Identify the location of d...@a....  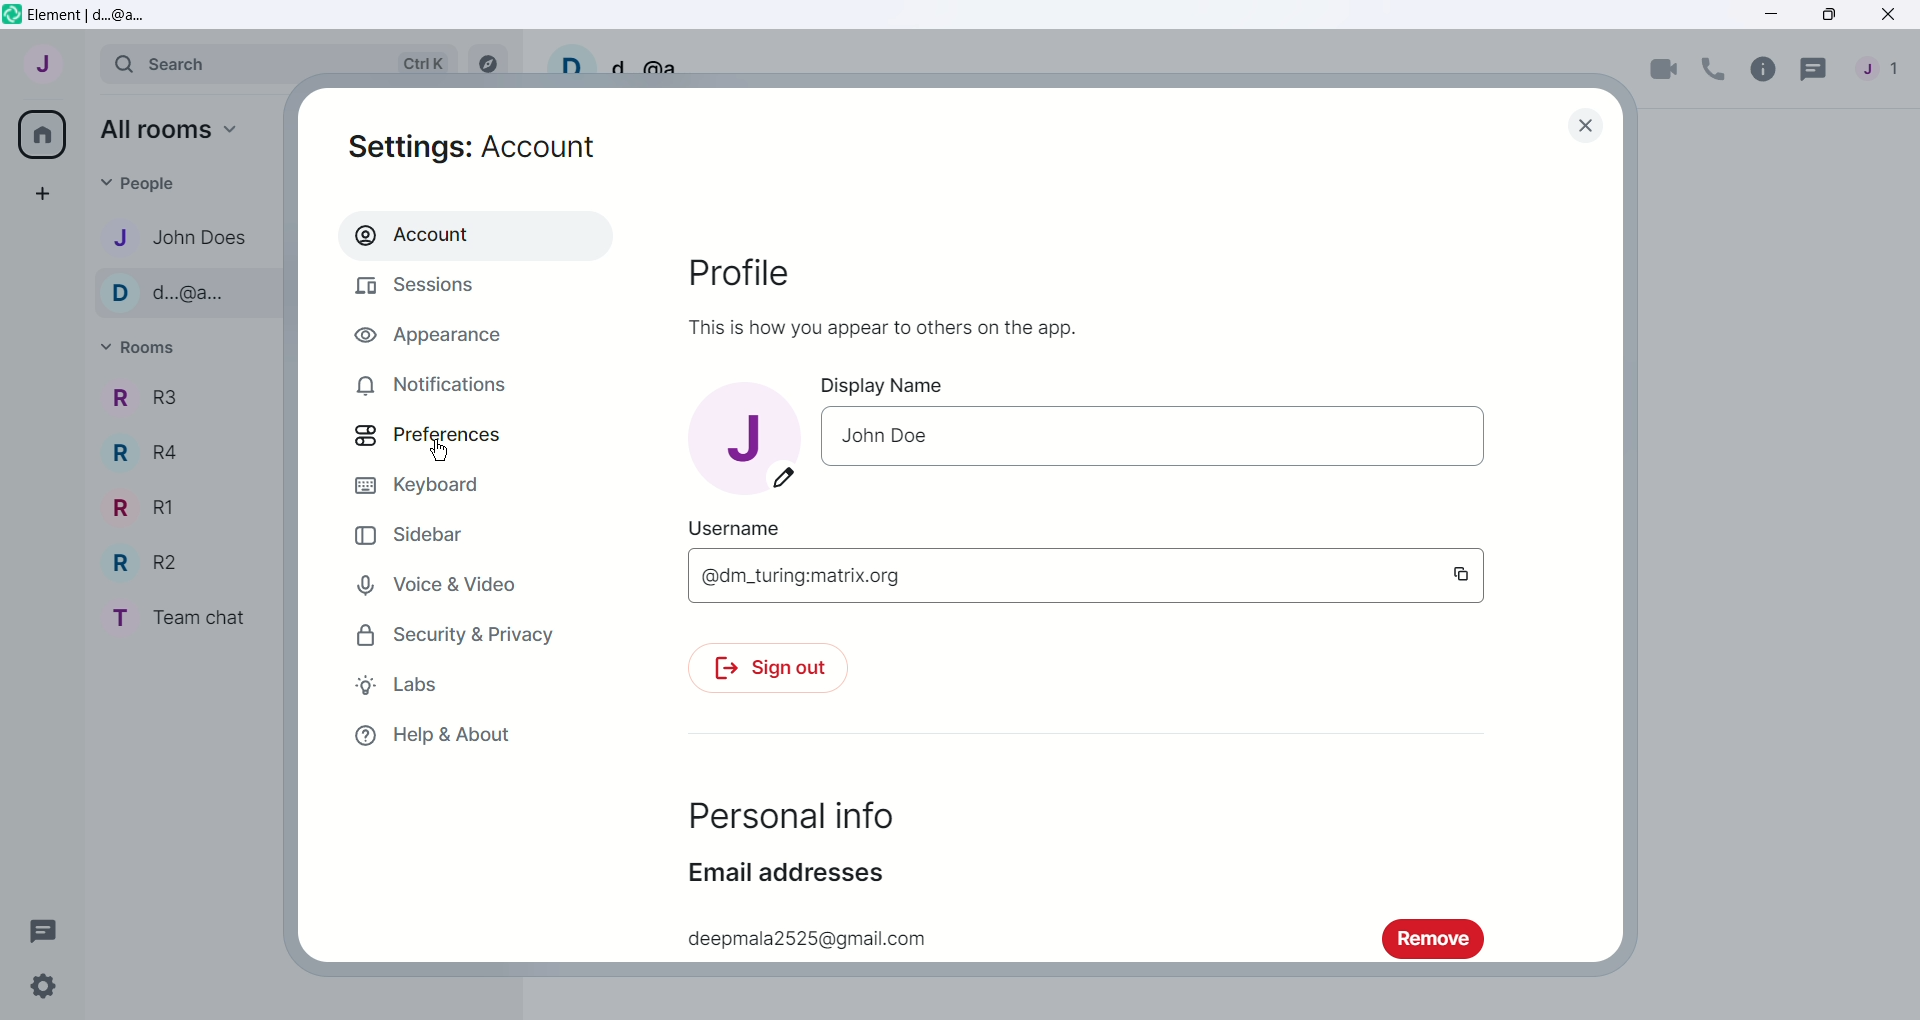
(661, 63).